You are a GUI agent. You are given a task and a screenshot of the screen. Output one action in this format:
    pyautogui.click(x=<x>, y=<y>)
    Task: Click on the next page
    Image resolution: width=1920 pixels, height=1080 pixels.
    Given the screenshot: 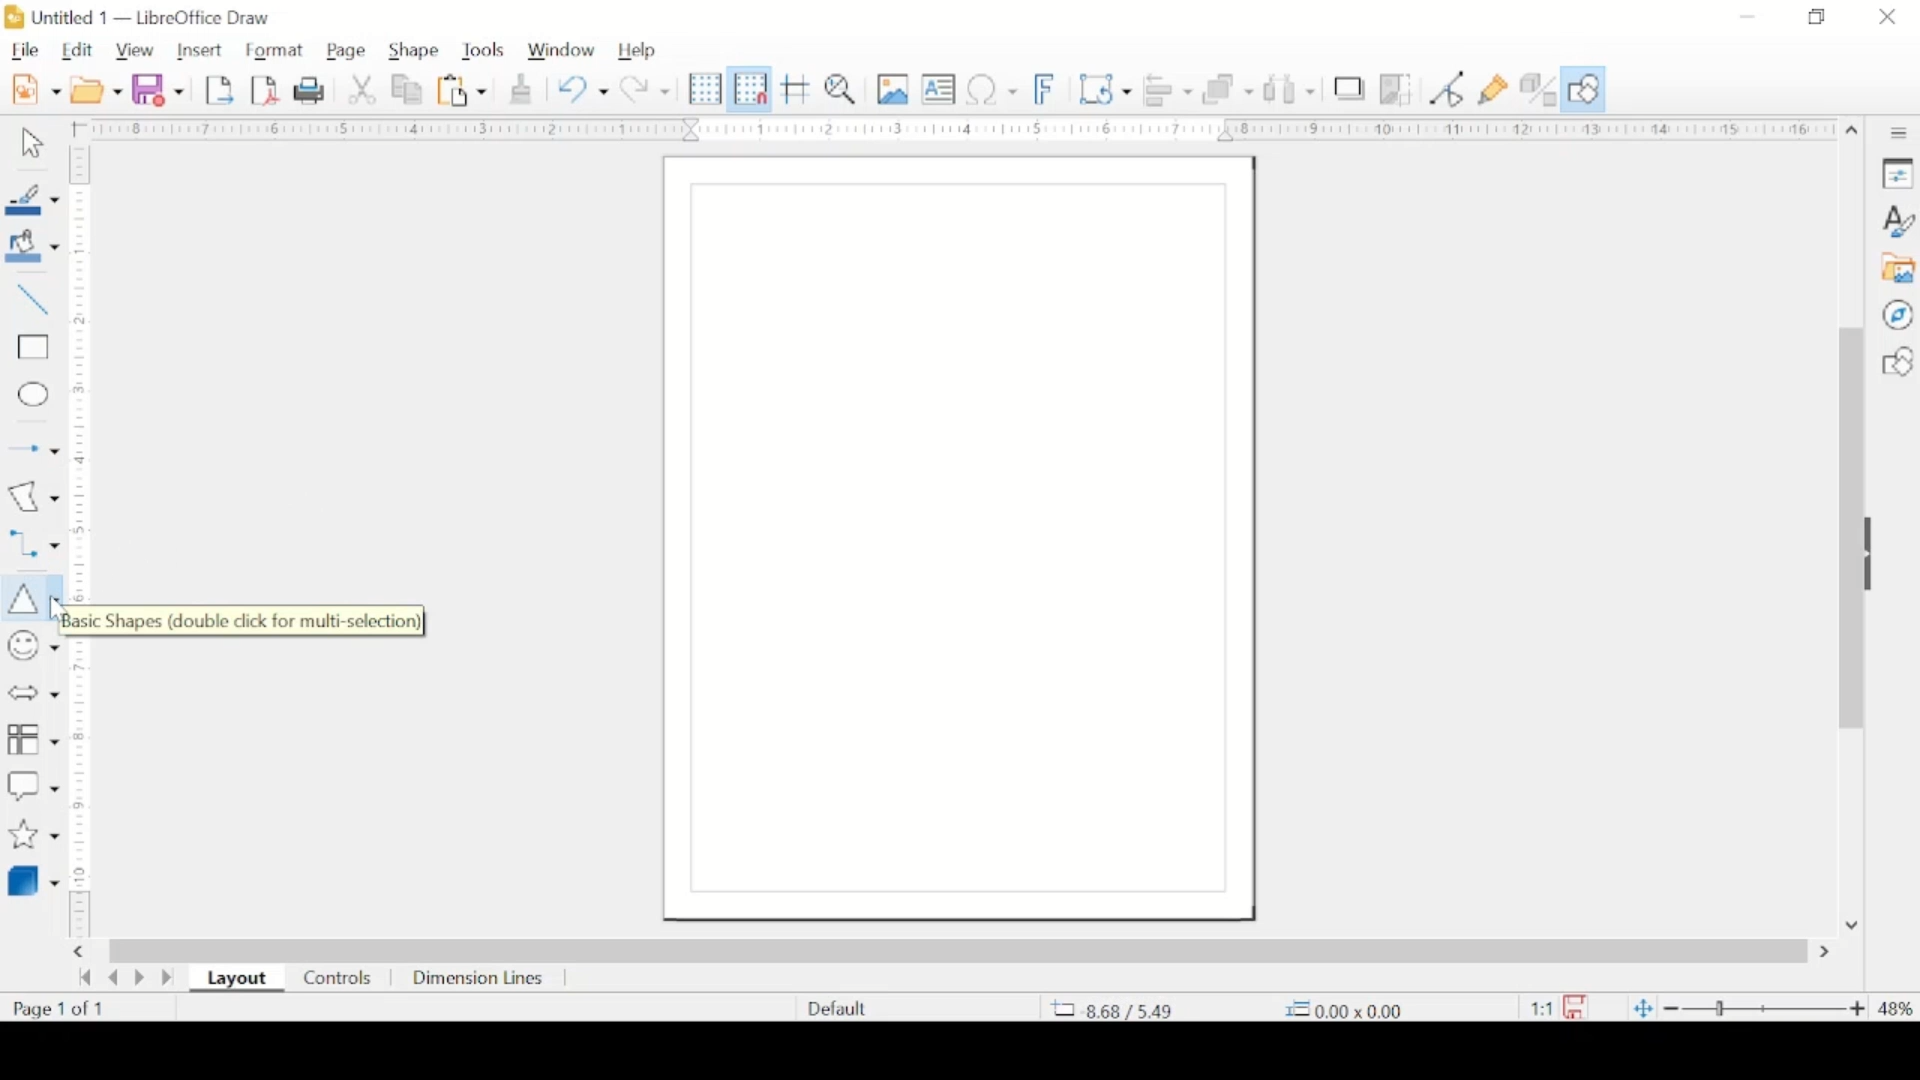 What is the action you would take?
    pyautogui.click(x=138, y=980)
    